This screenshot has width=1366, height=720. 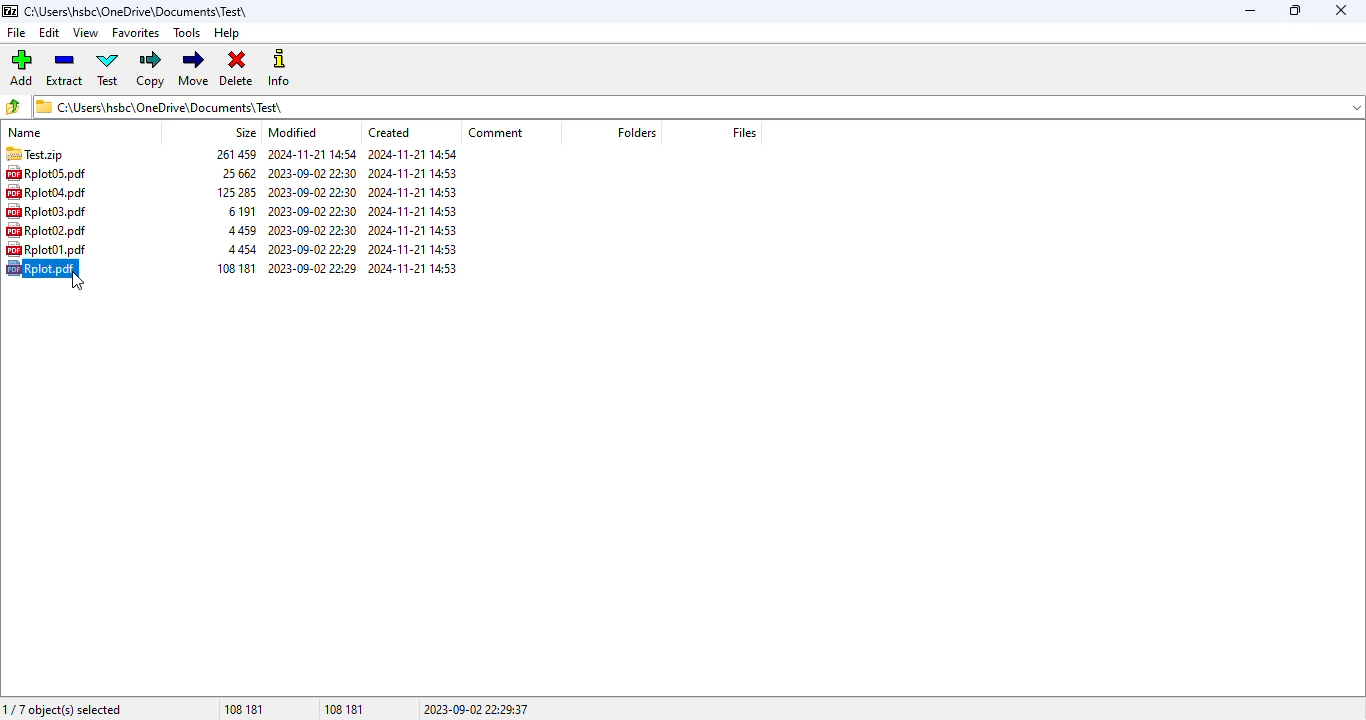 I want to click on  2024-11-21 14:53, so click(x=413, y=251).